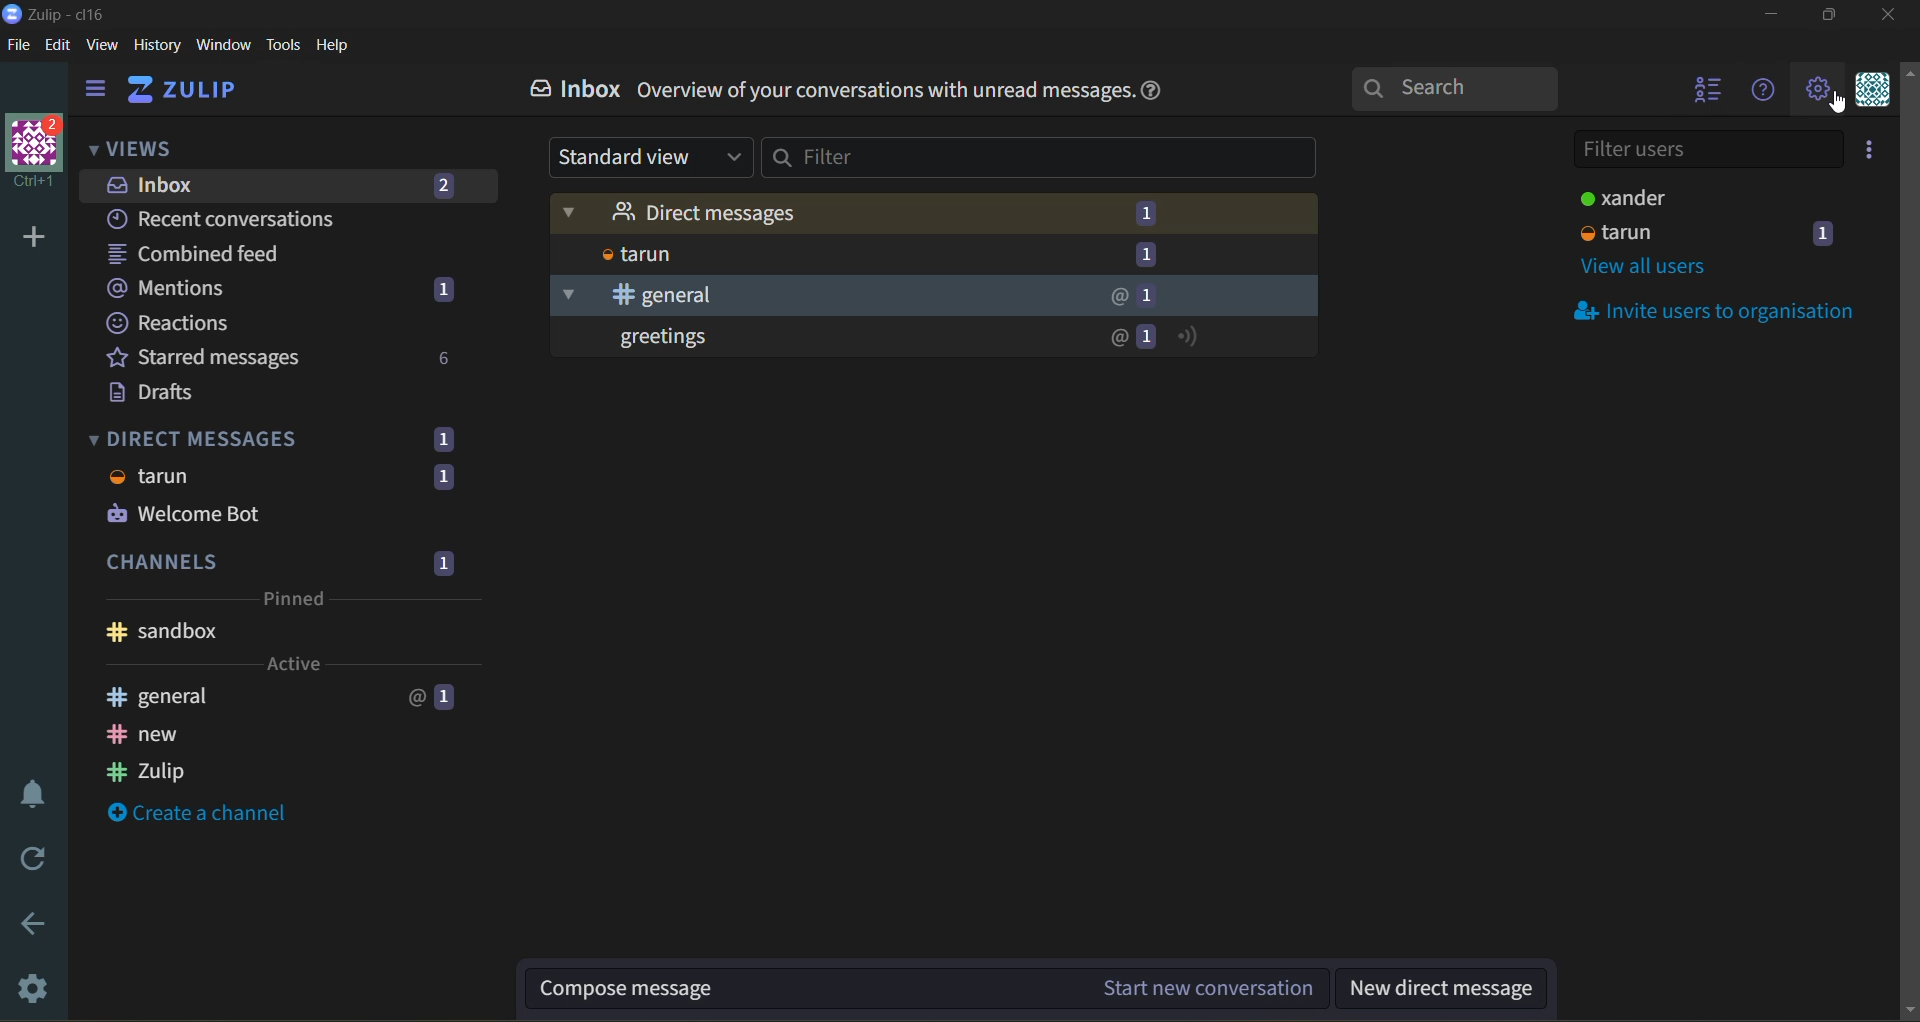 Image resolution: width=1920 pixels, height=1022 pixels. What do you see at coordinates (215, 818) in the screenshot?
I see `create a channel` at bounding box center [215, 818].